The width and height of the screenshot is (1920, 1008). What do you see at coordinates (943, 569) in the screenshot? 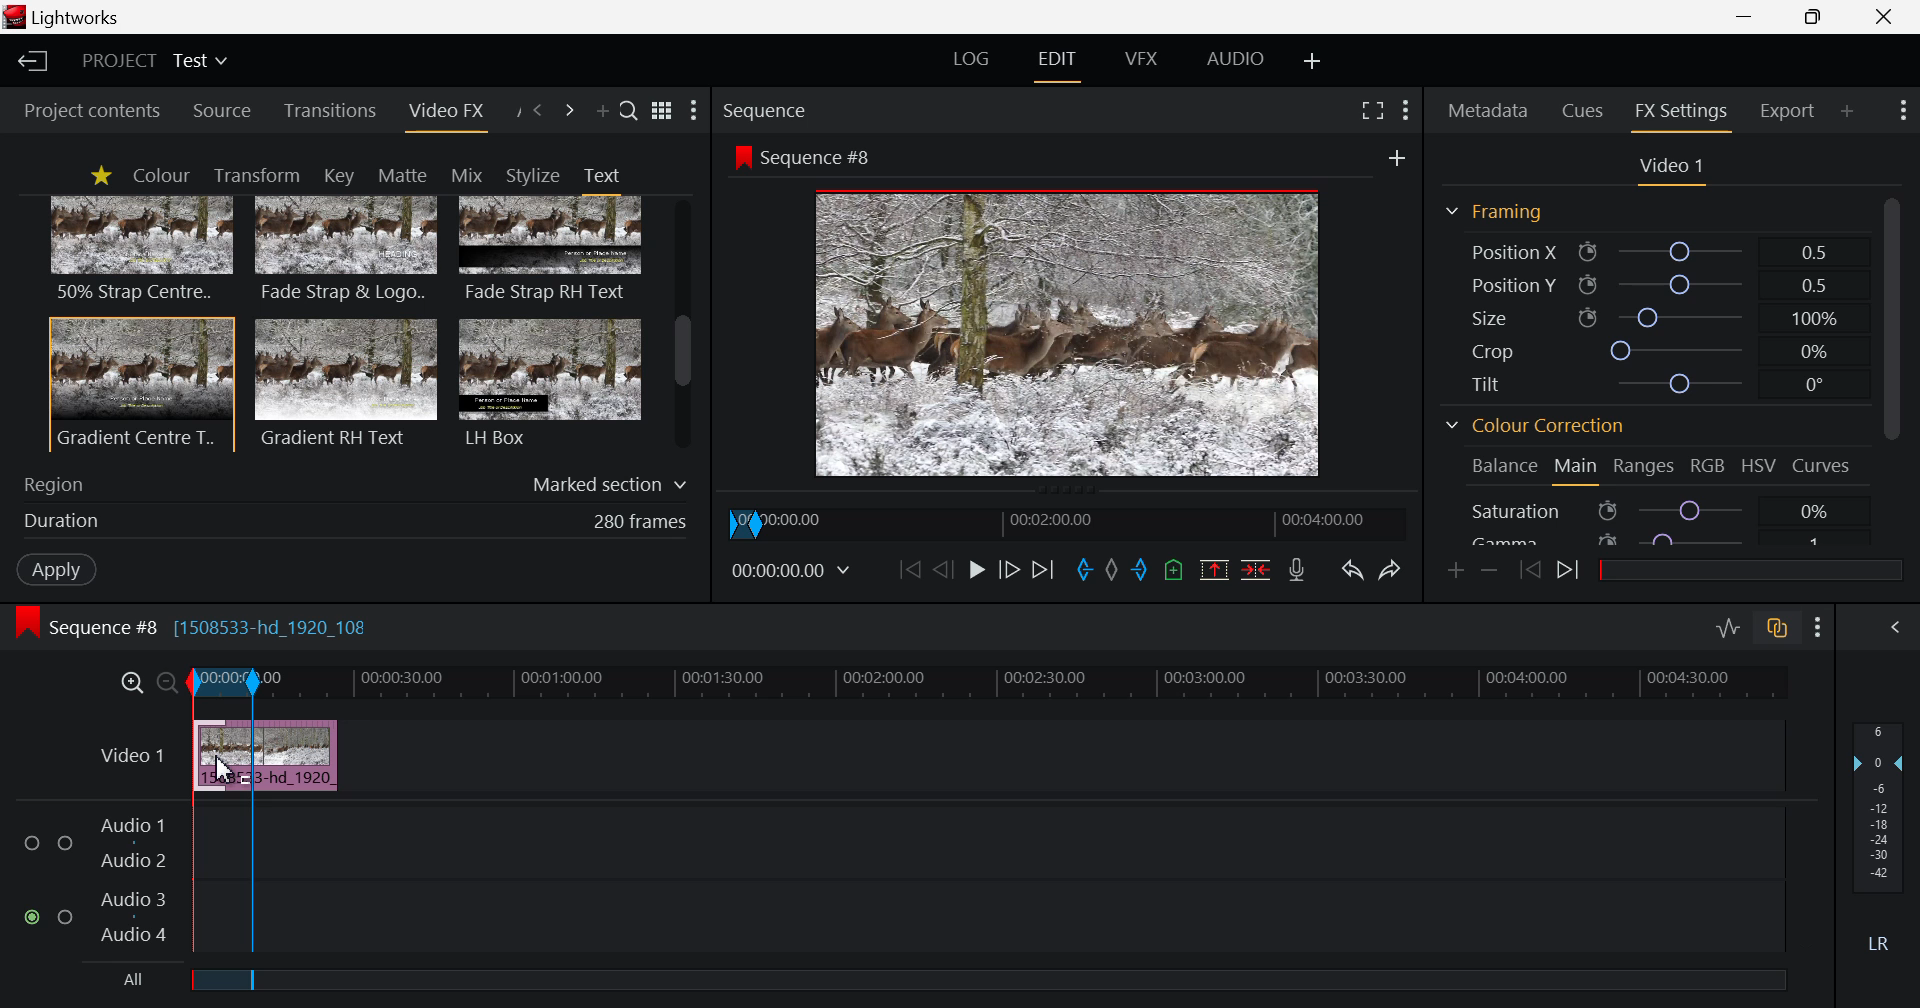
I see `Go Back` at bounding box center [943, 569].